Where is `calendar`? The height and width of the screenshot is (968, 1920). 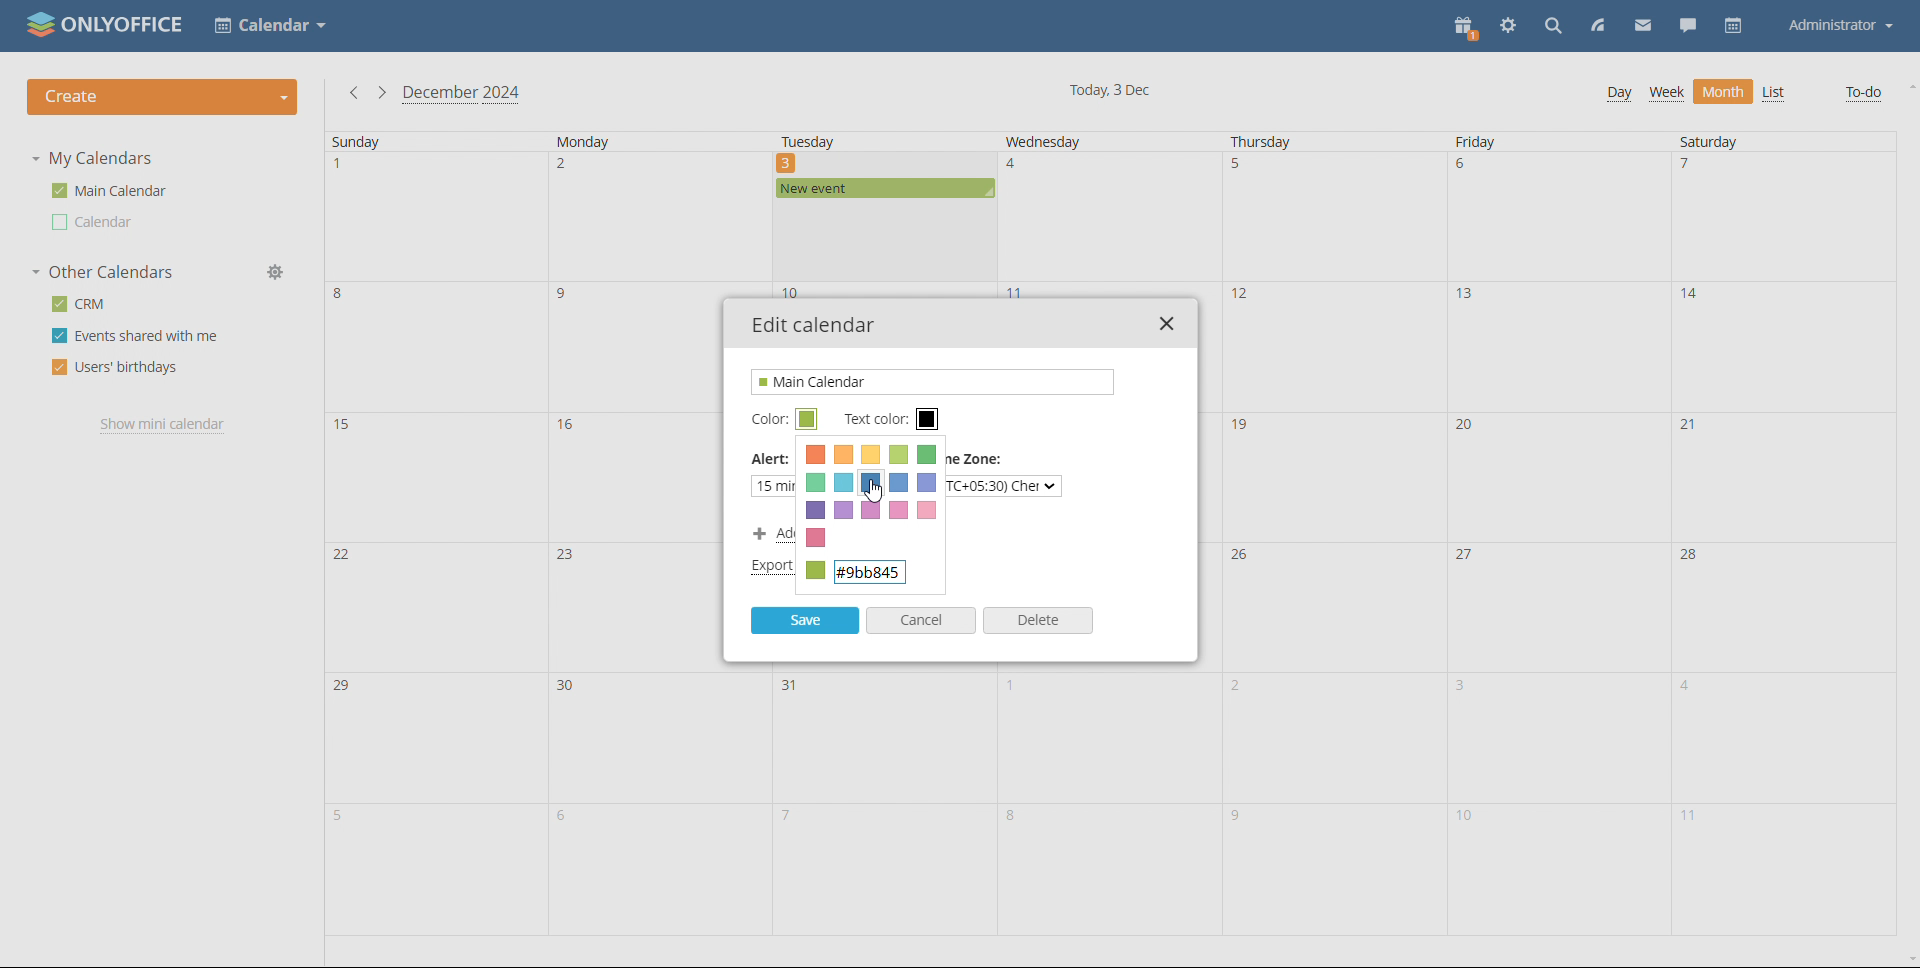
calendar is located at coordinates (1732, 26).